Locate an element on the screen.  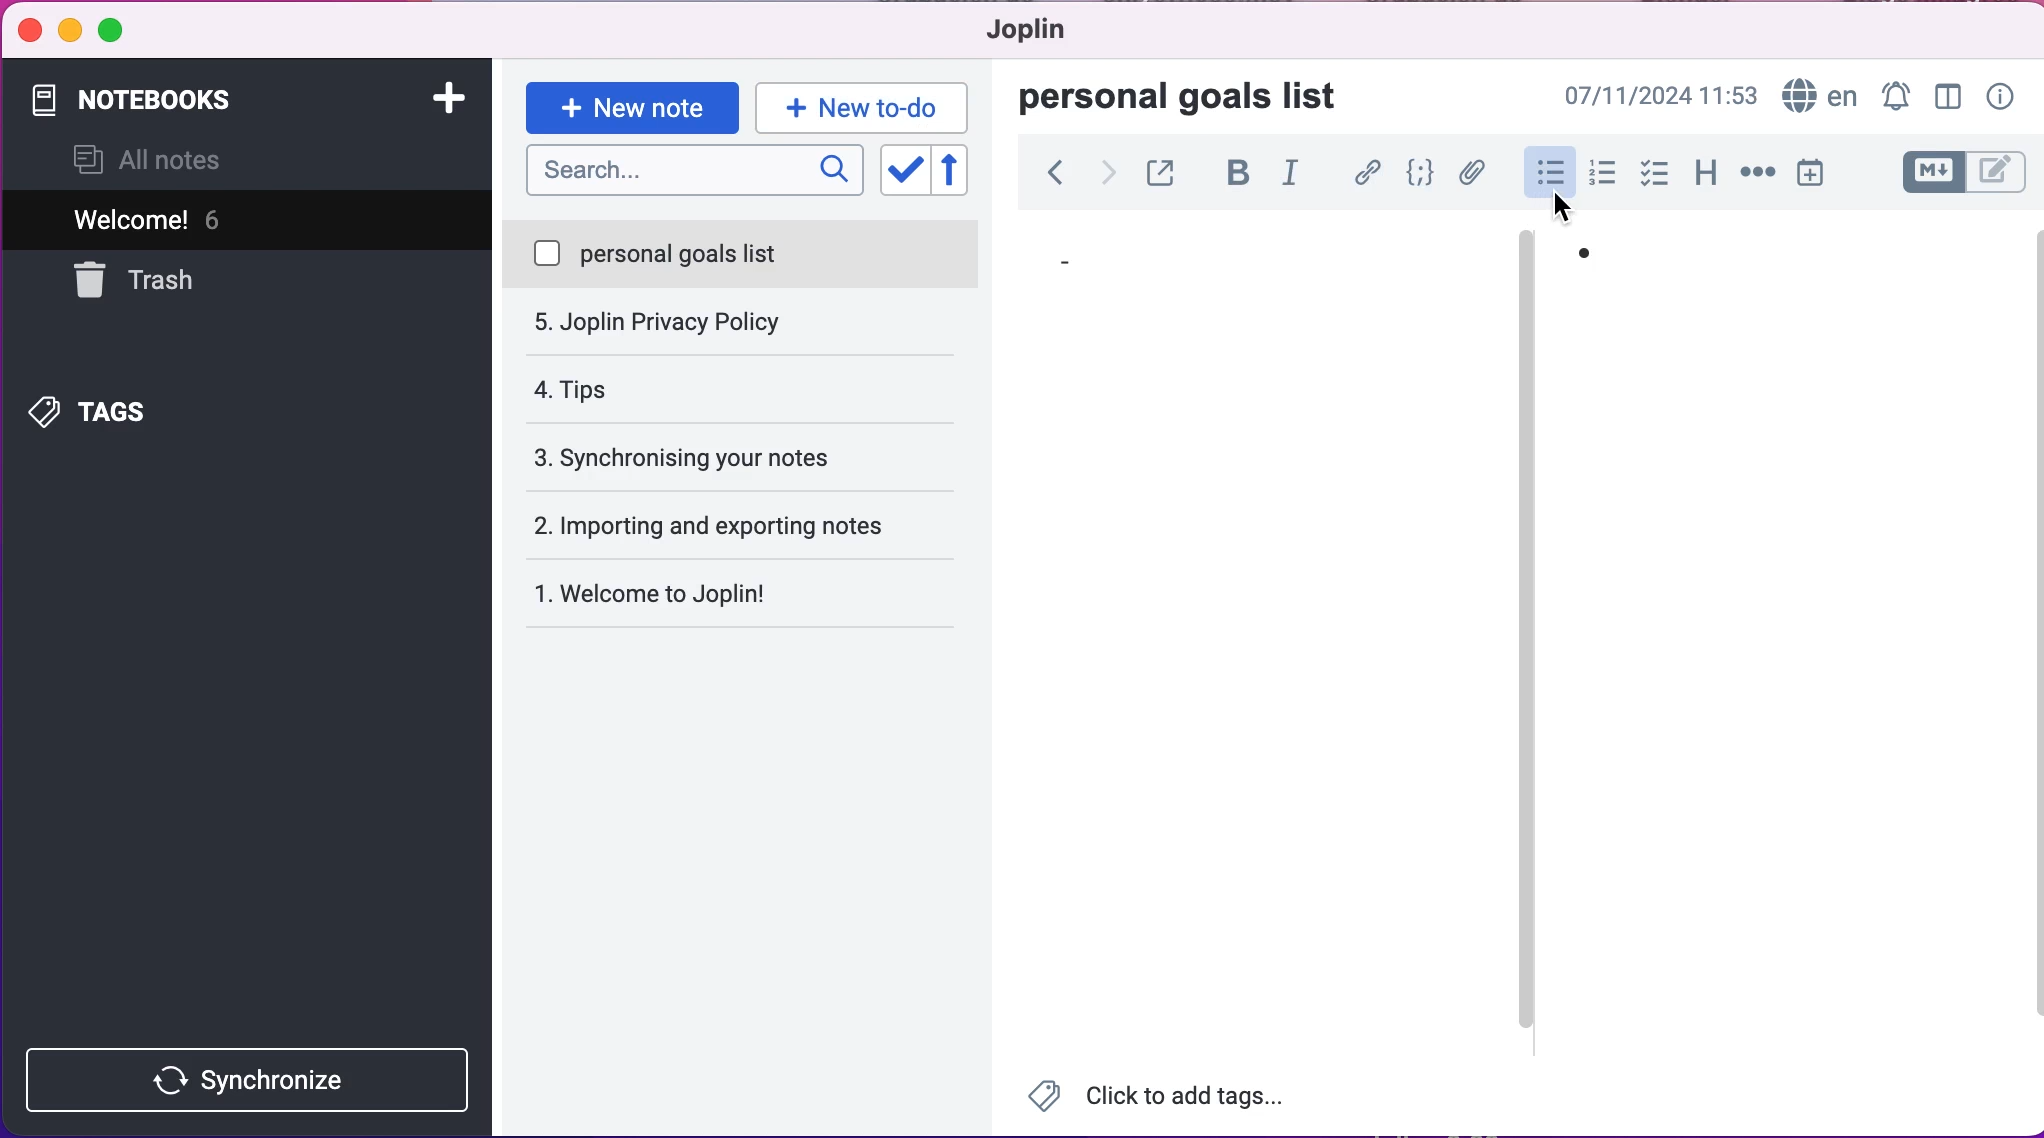
all notes is located at coordinates (160, 162).